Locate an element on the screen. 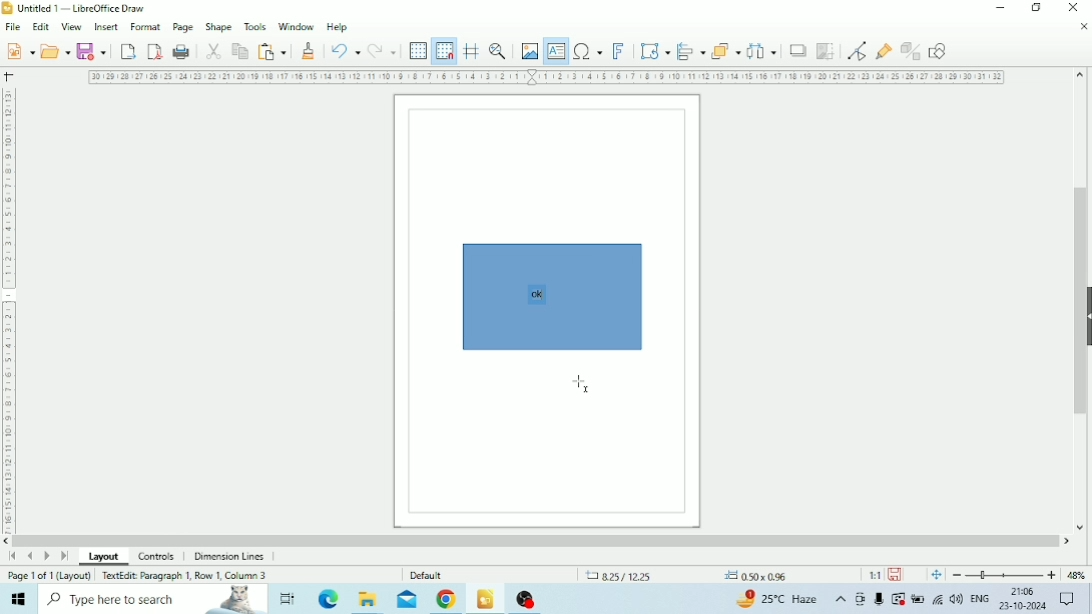 The height and width of the screenshot is (614, 1092). File is located at coordinates (12, 27).